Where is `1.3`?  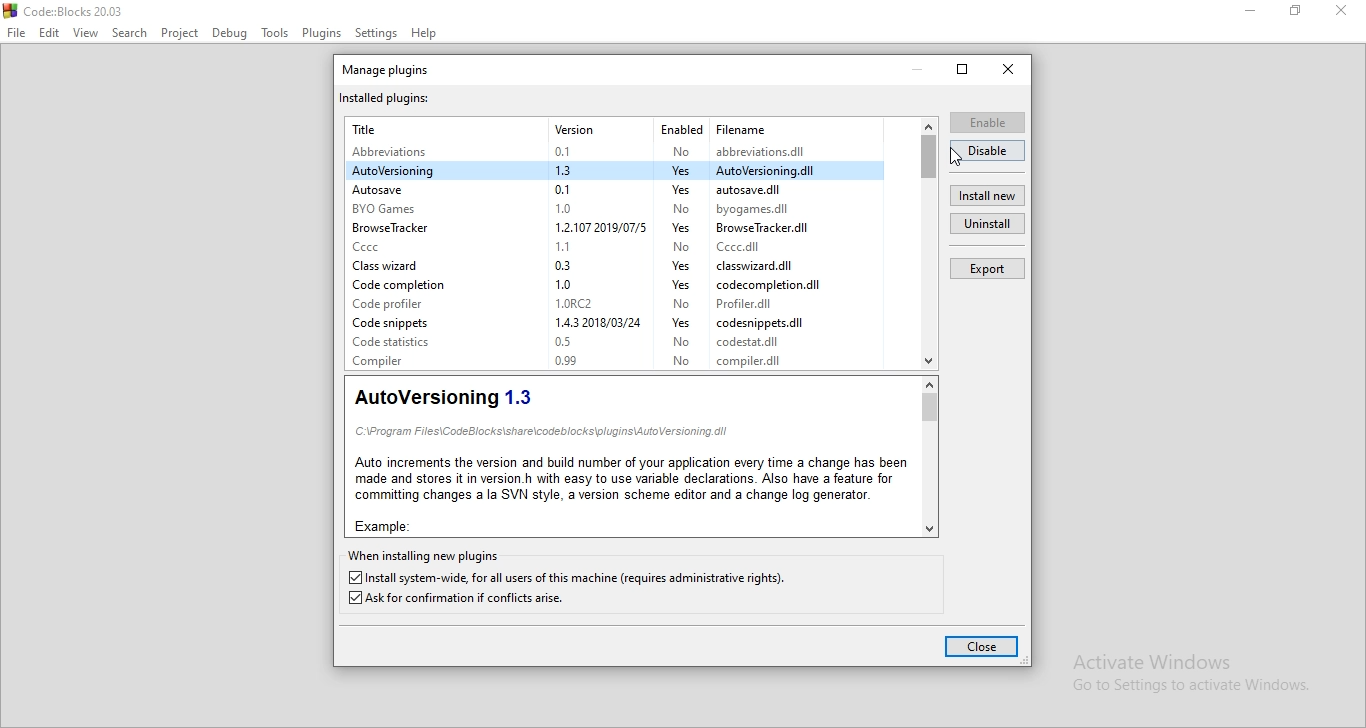
1.3 is located at coordinates (522, 399).